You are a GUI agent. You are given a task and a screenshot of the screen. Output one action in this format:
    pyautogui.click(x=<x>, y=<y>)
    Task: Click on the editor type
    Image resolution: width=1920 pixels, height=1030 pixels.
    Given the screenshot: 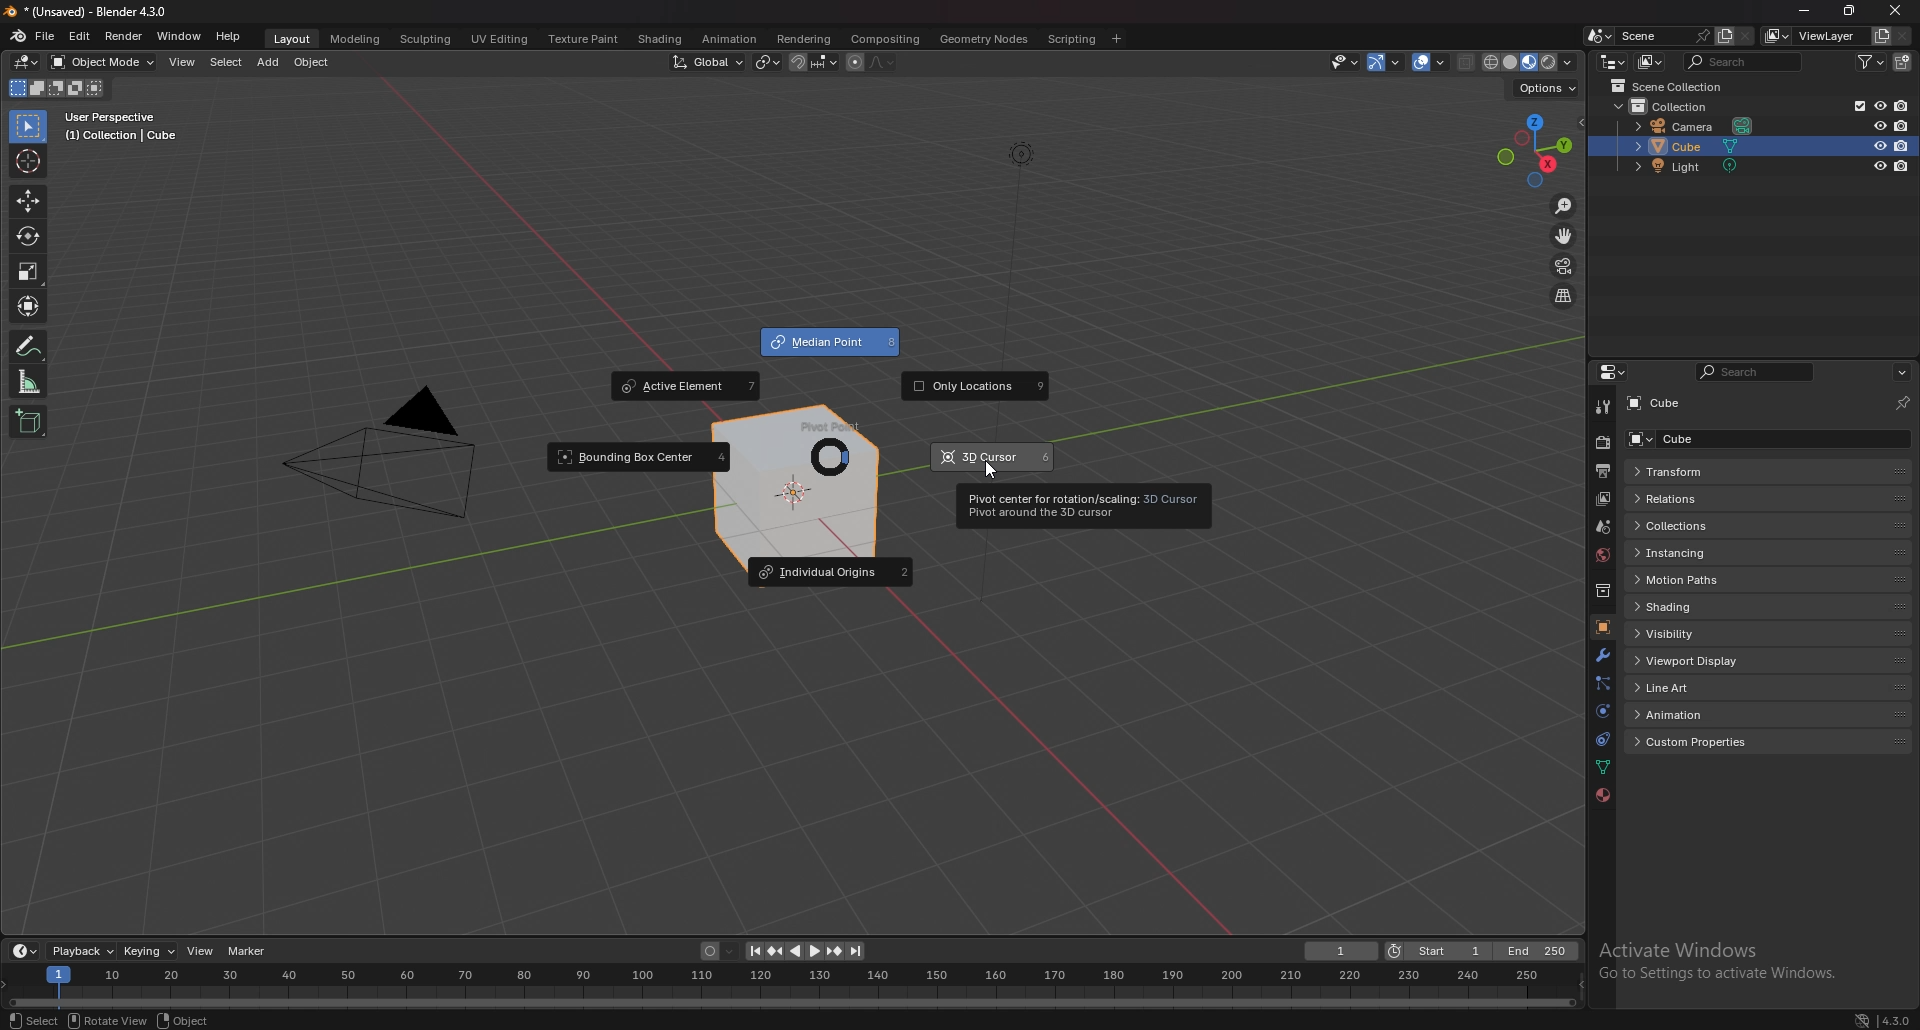 What is the action you would take?
    pyautogui.click(x=1610, y=372)
    